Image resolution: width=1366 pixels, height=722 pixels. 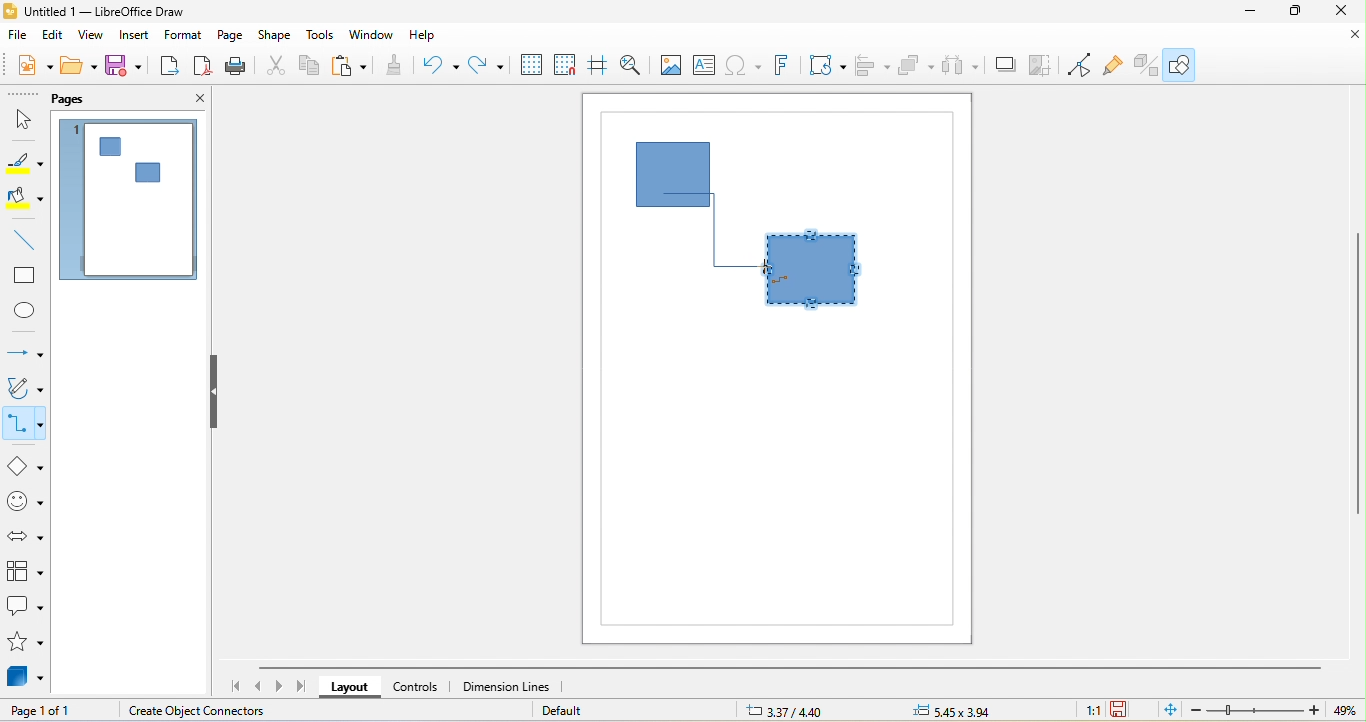 I want to click on close, so click(x=194, y=99).